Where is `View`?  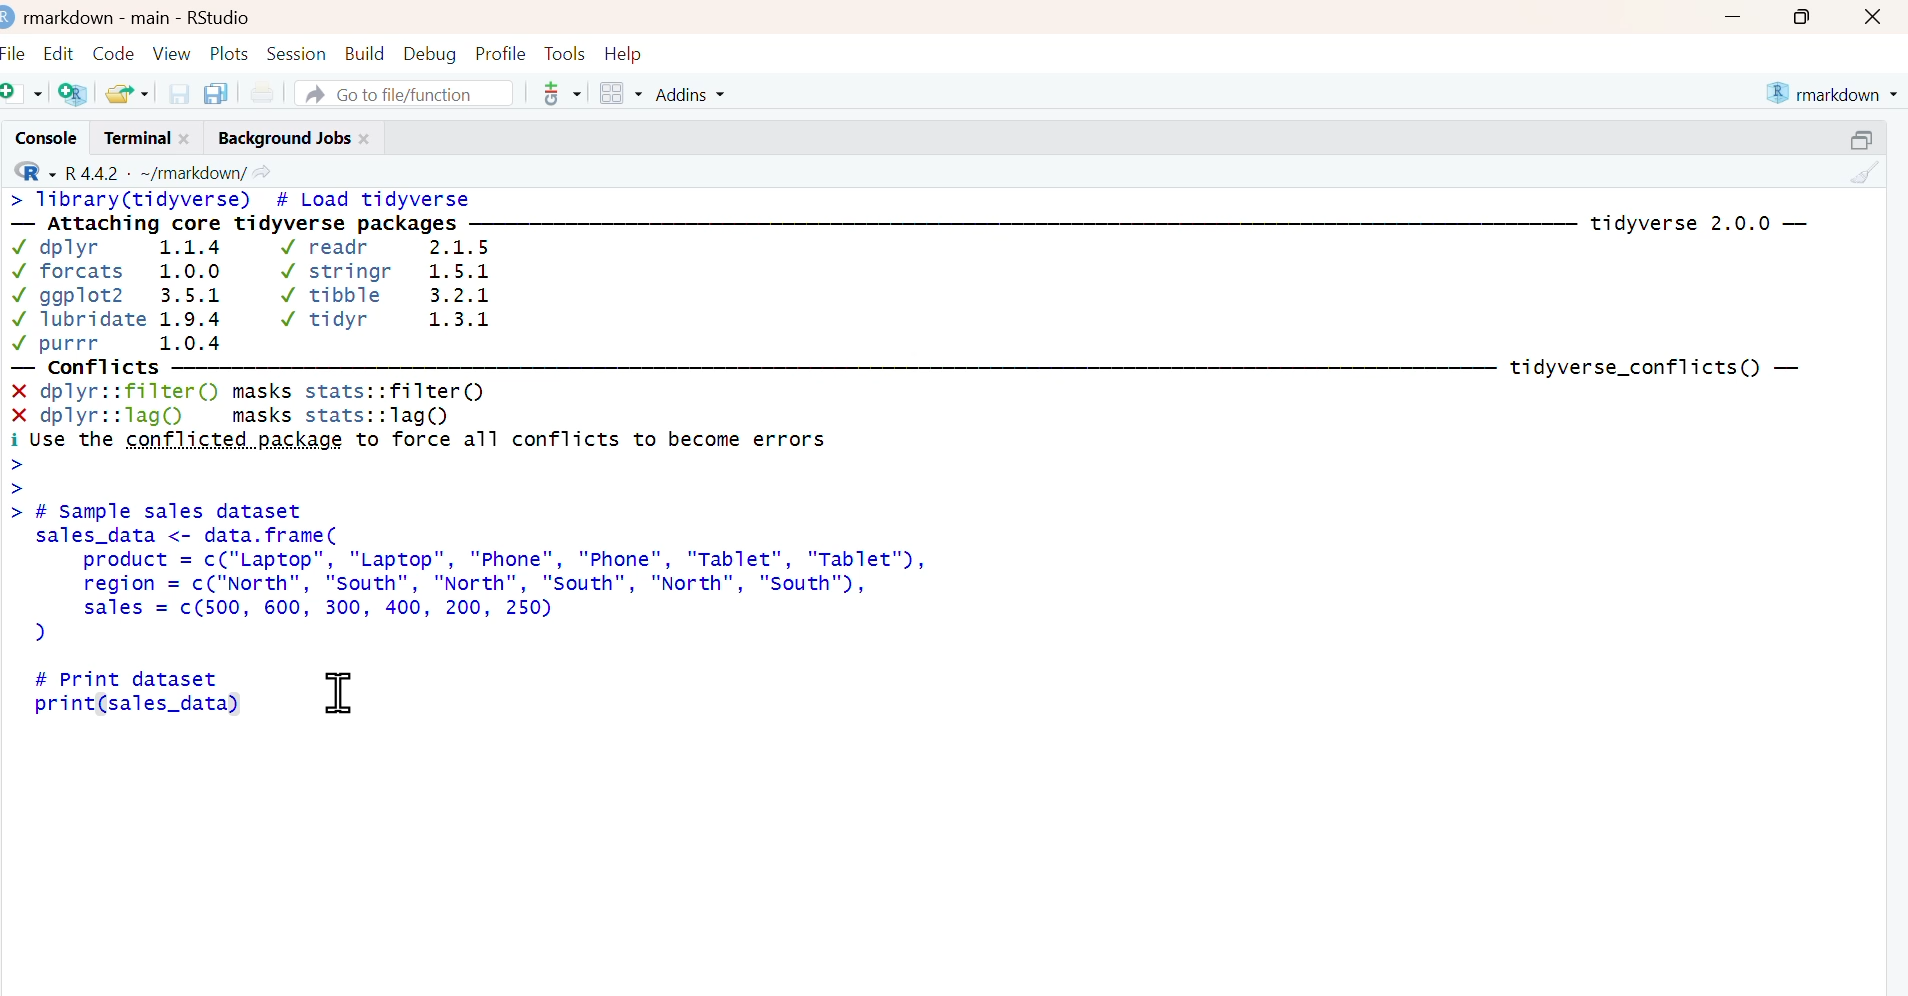
View is located at coordinates (174, 50).